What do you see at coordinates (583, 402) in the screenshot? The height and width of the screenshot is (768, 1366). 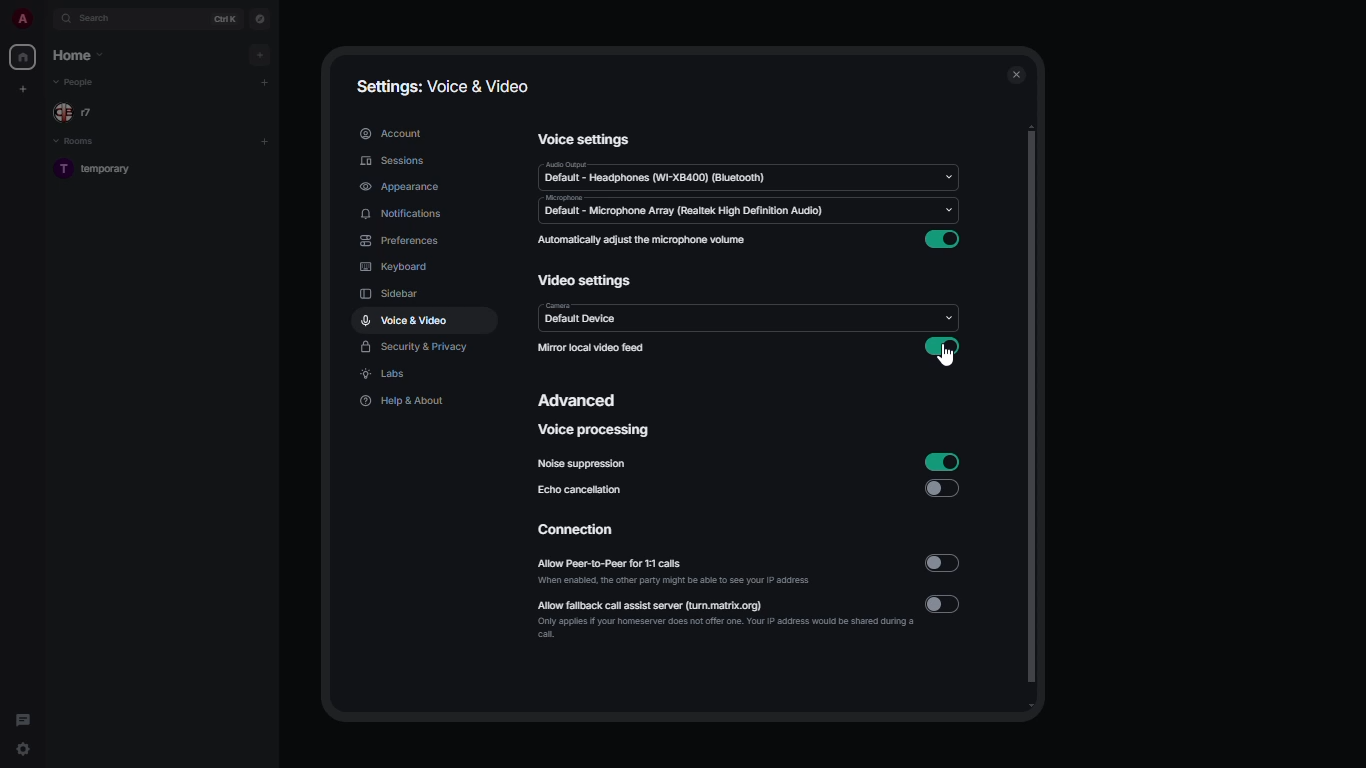 I see `advanced` at bounding box center [583, 402].